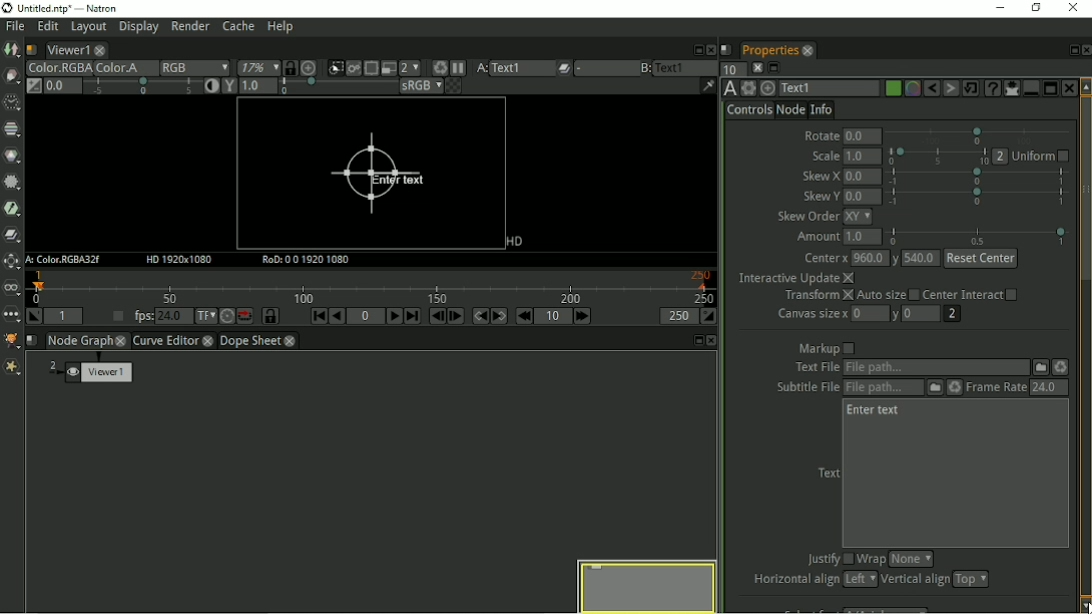  I want to click on Turbo mode, so click(226, 317).